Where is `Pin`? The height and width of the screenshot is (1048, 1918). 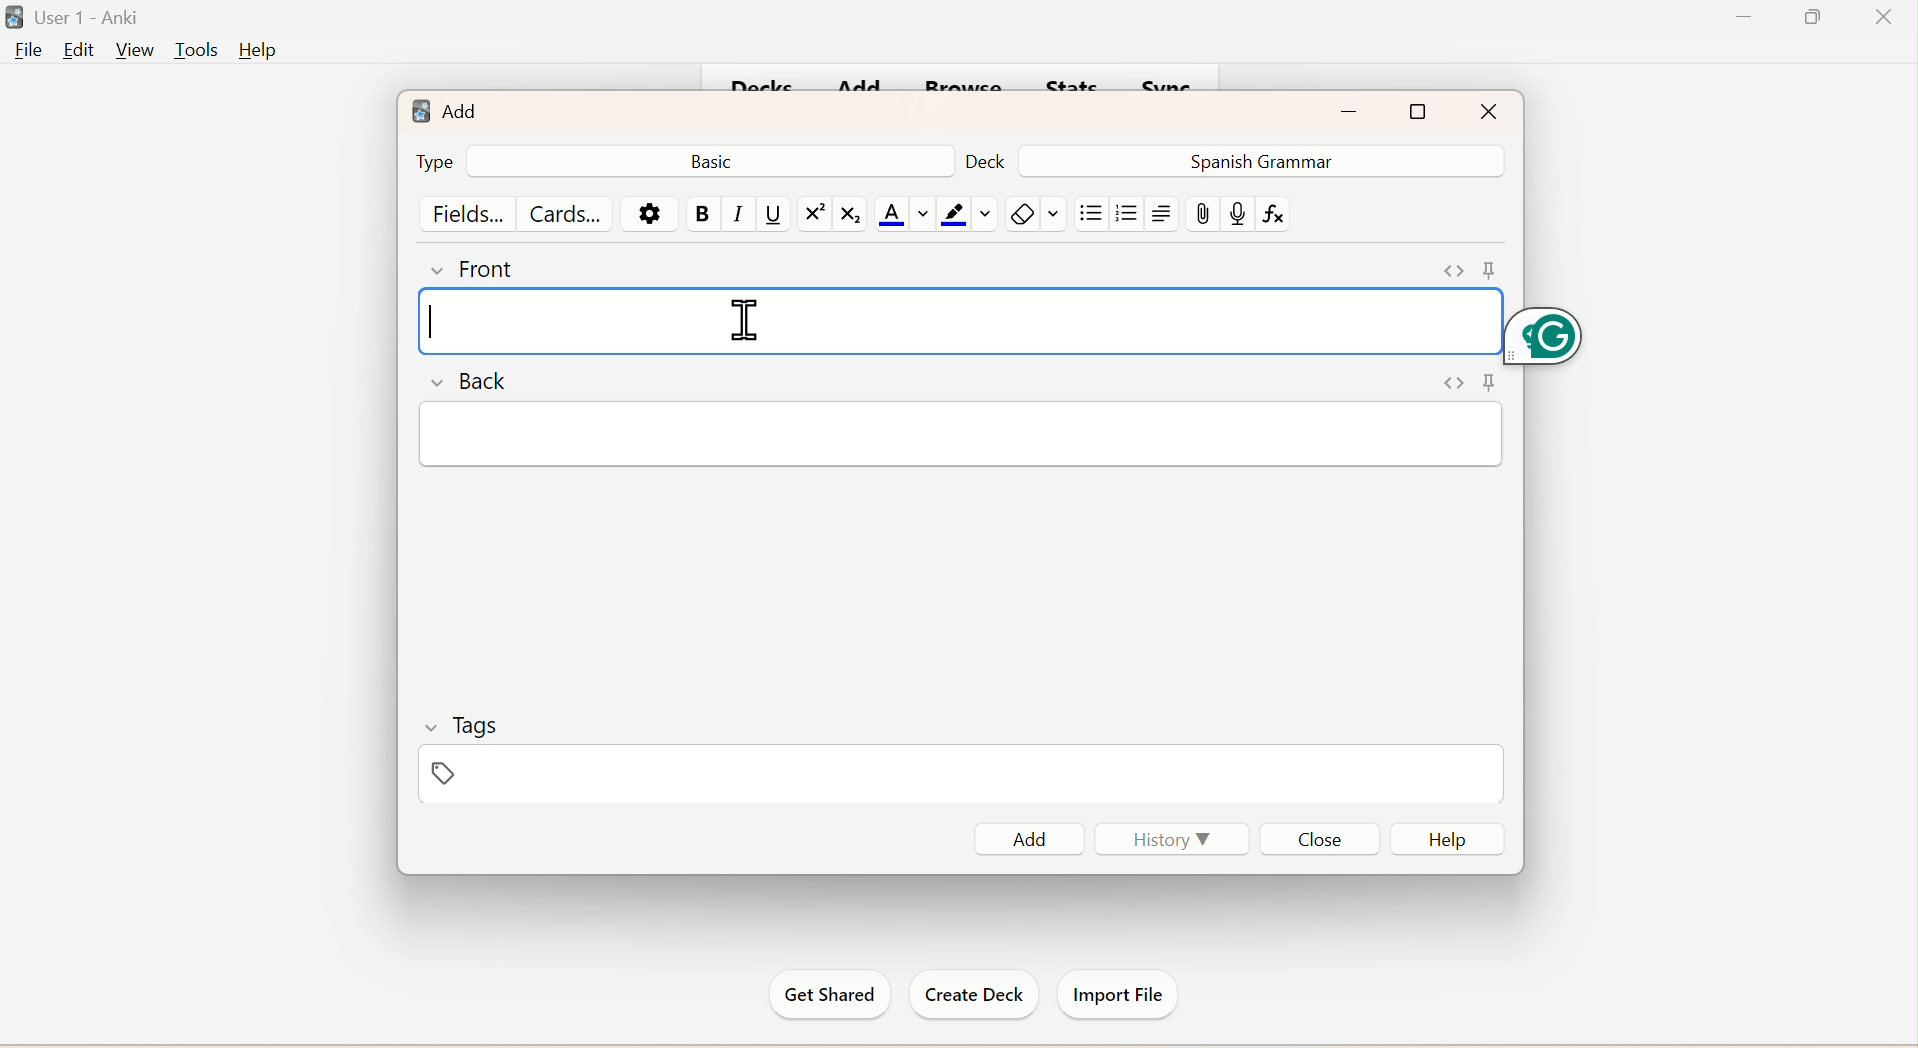 Pin is located at coordinates (1462, 267).